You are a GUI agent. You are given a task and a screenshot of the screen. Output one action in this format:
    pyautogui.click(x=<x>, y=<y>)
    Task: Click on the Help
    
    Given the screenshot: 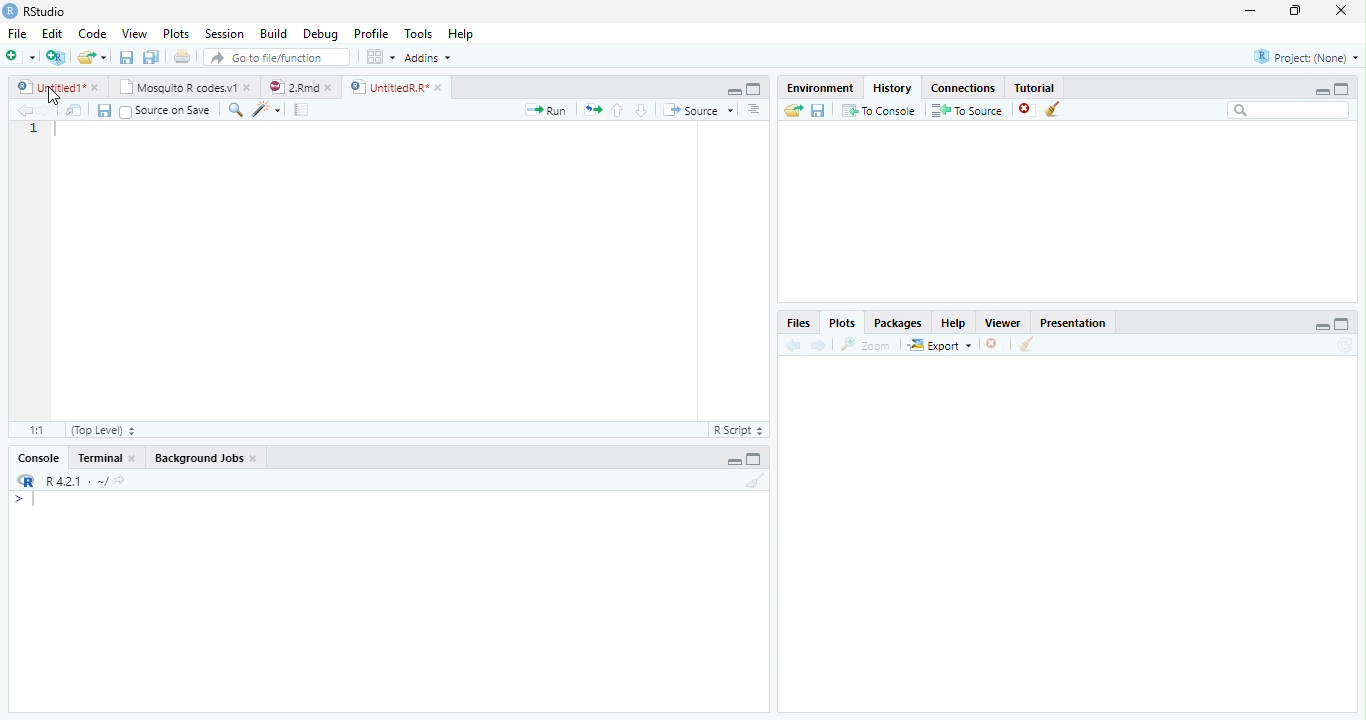 What is the action you would take?
    pyautogui.click(x=956, y=322)
    